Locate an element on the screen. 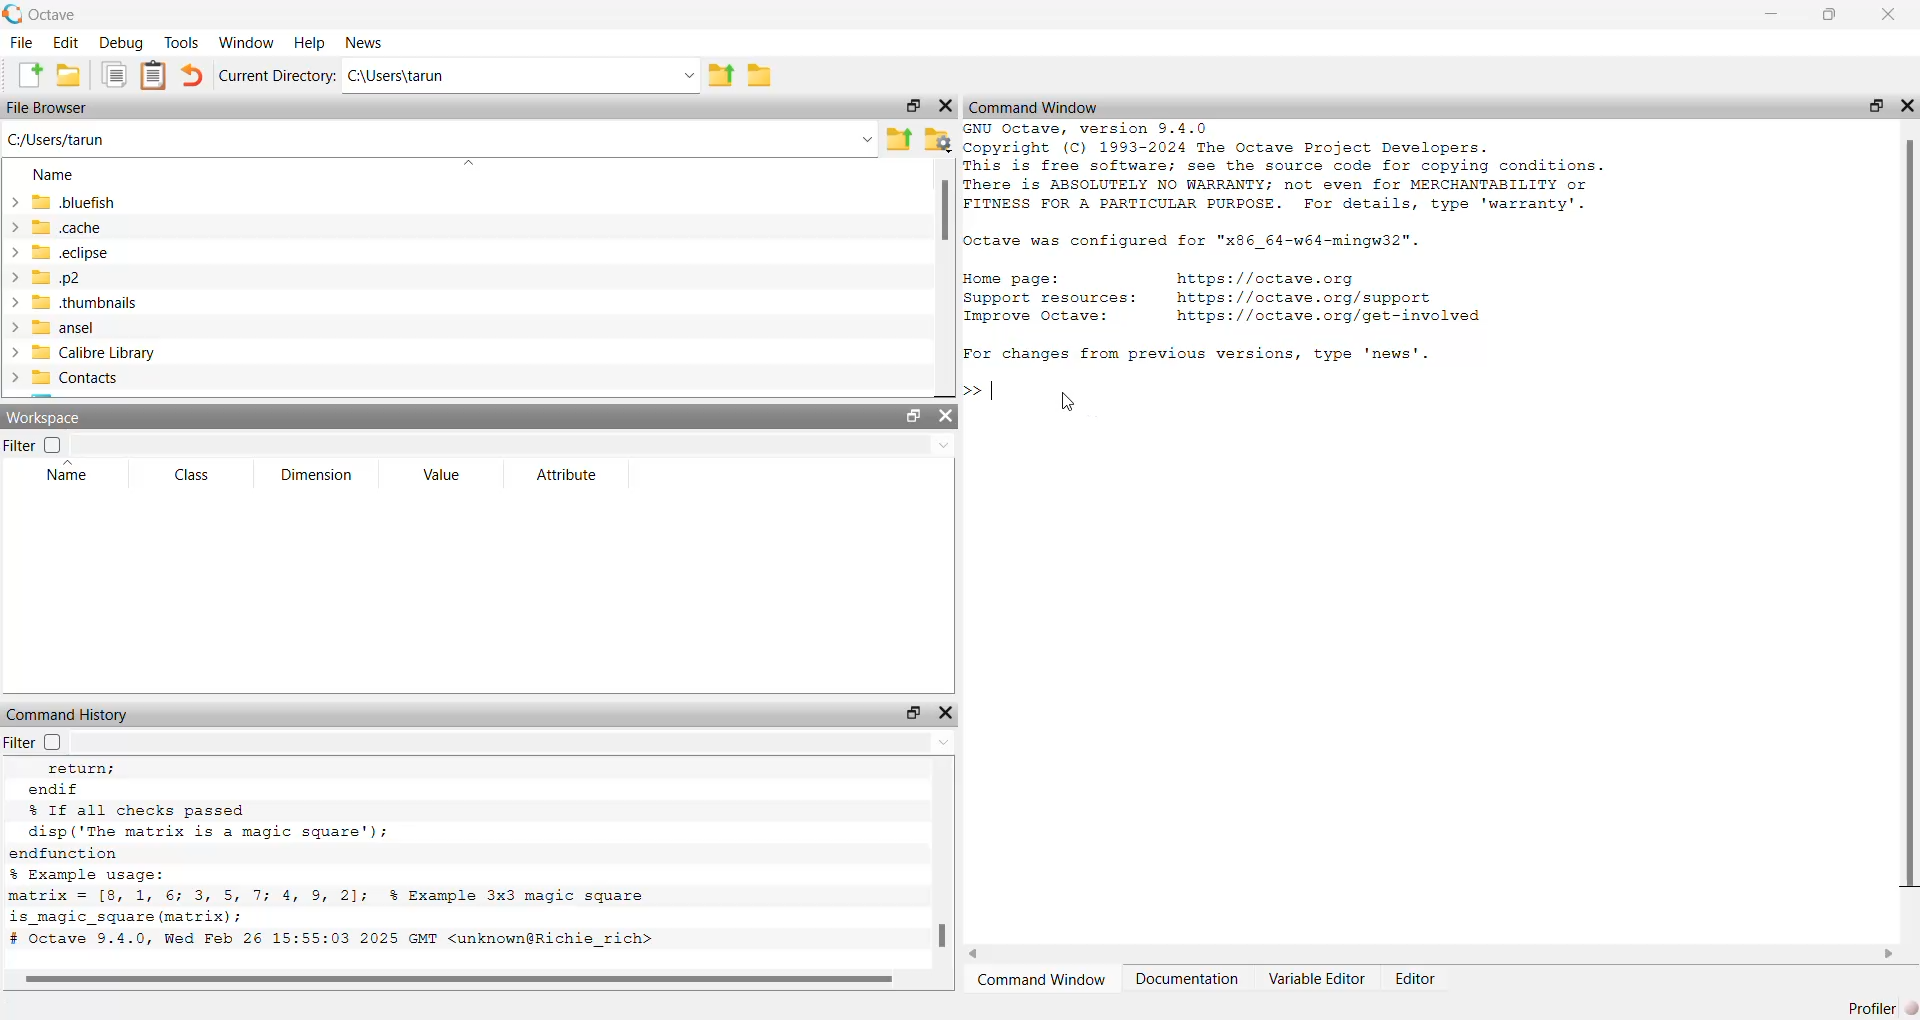 This screenshot has height=1020, width=1920. Name is located at coordinates (66, 472).